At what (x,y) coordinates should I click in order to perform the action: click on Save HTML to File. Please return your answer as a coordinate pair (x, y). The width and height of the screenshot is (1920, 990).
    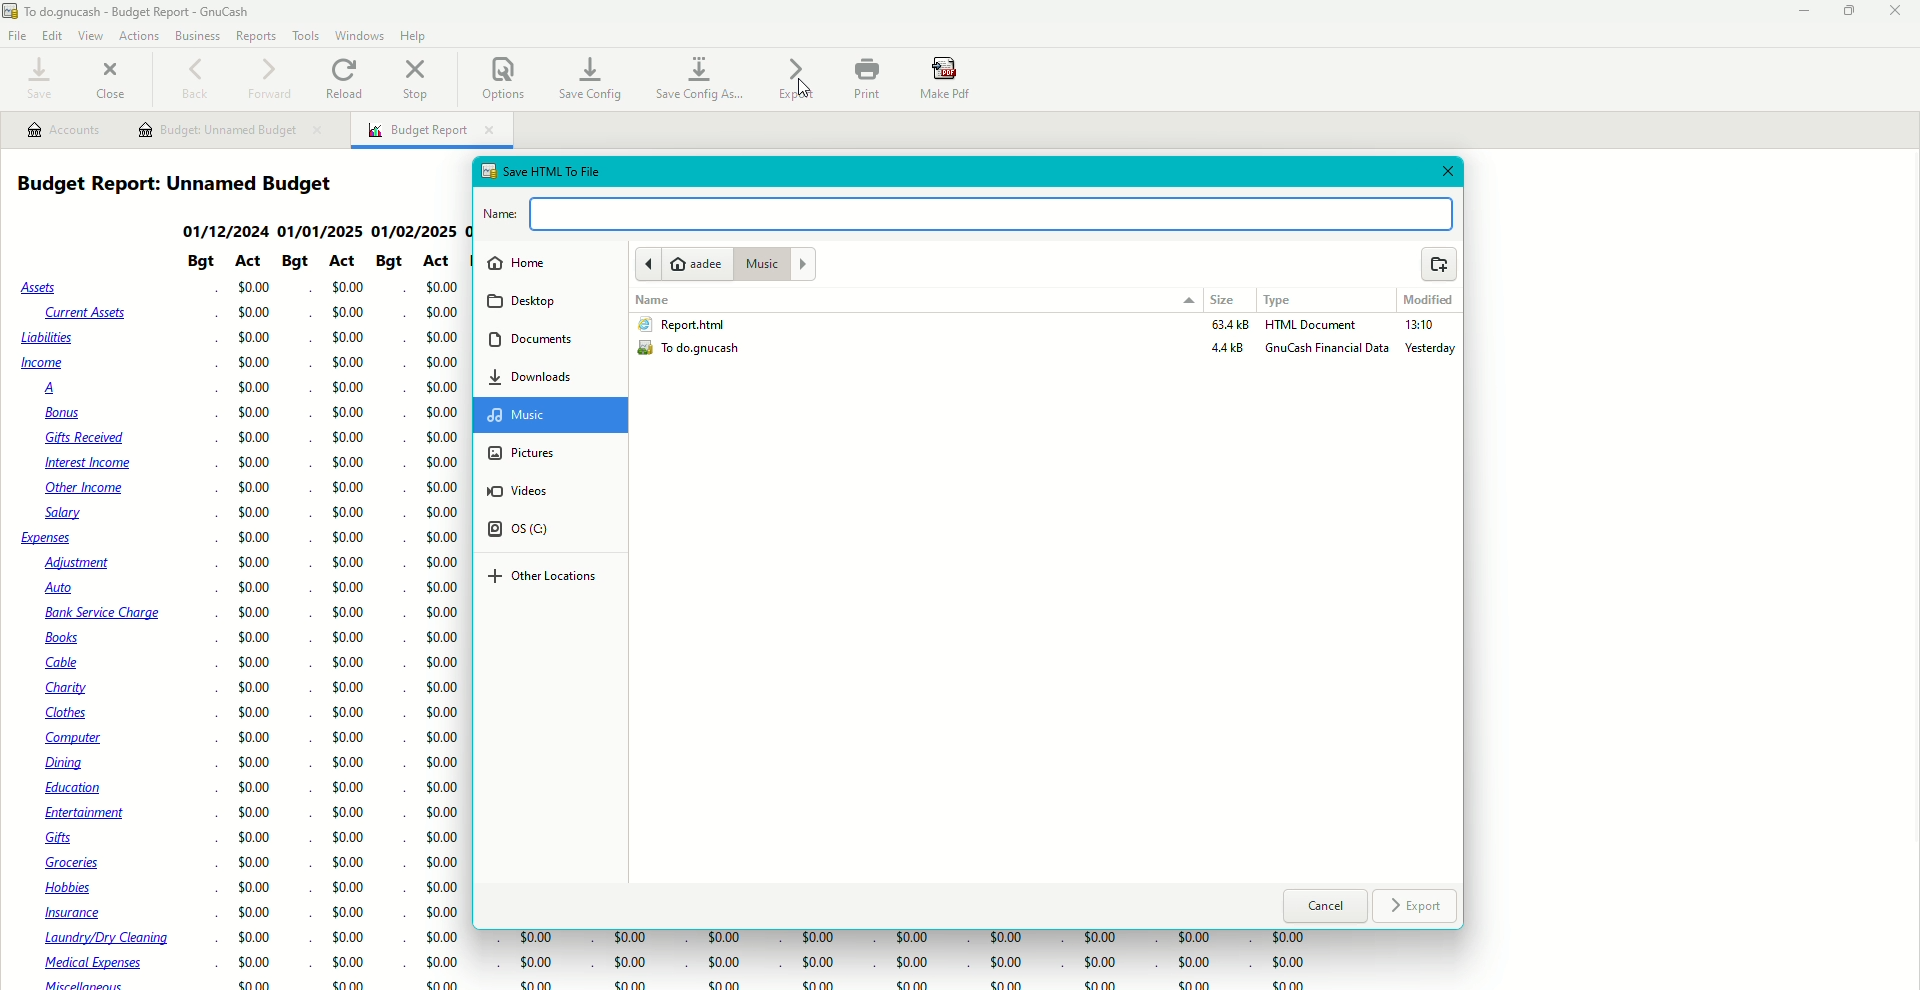
    Looking at the image, I should click on (540, 169).